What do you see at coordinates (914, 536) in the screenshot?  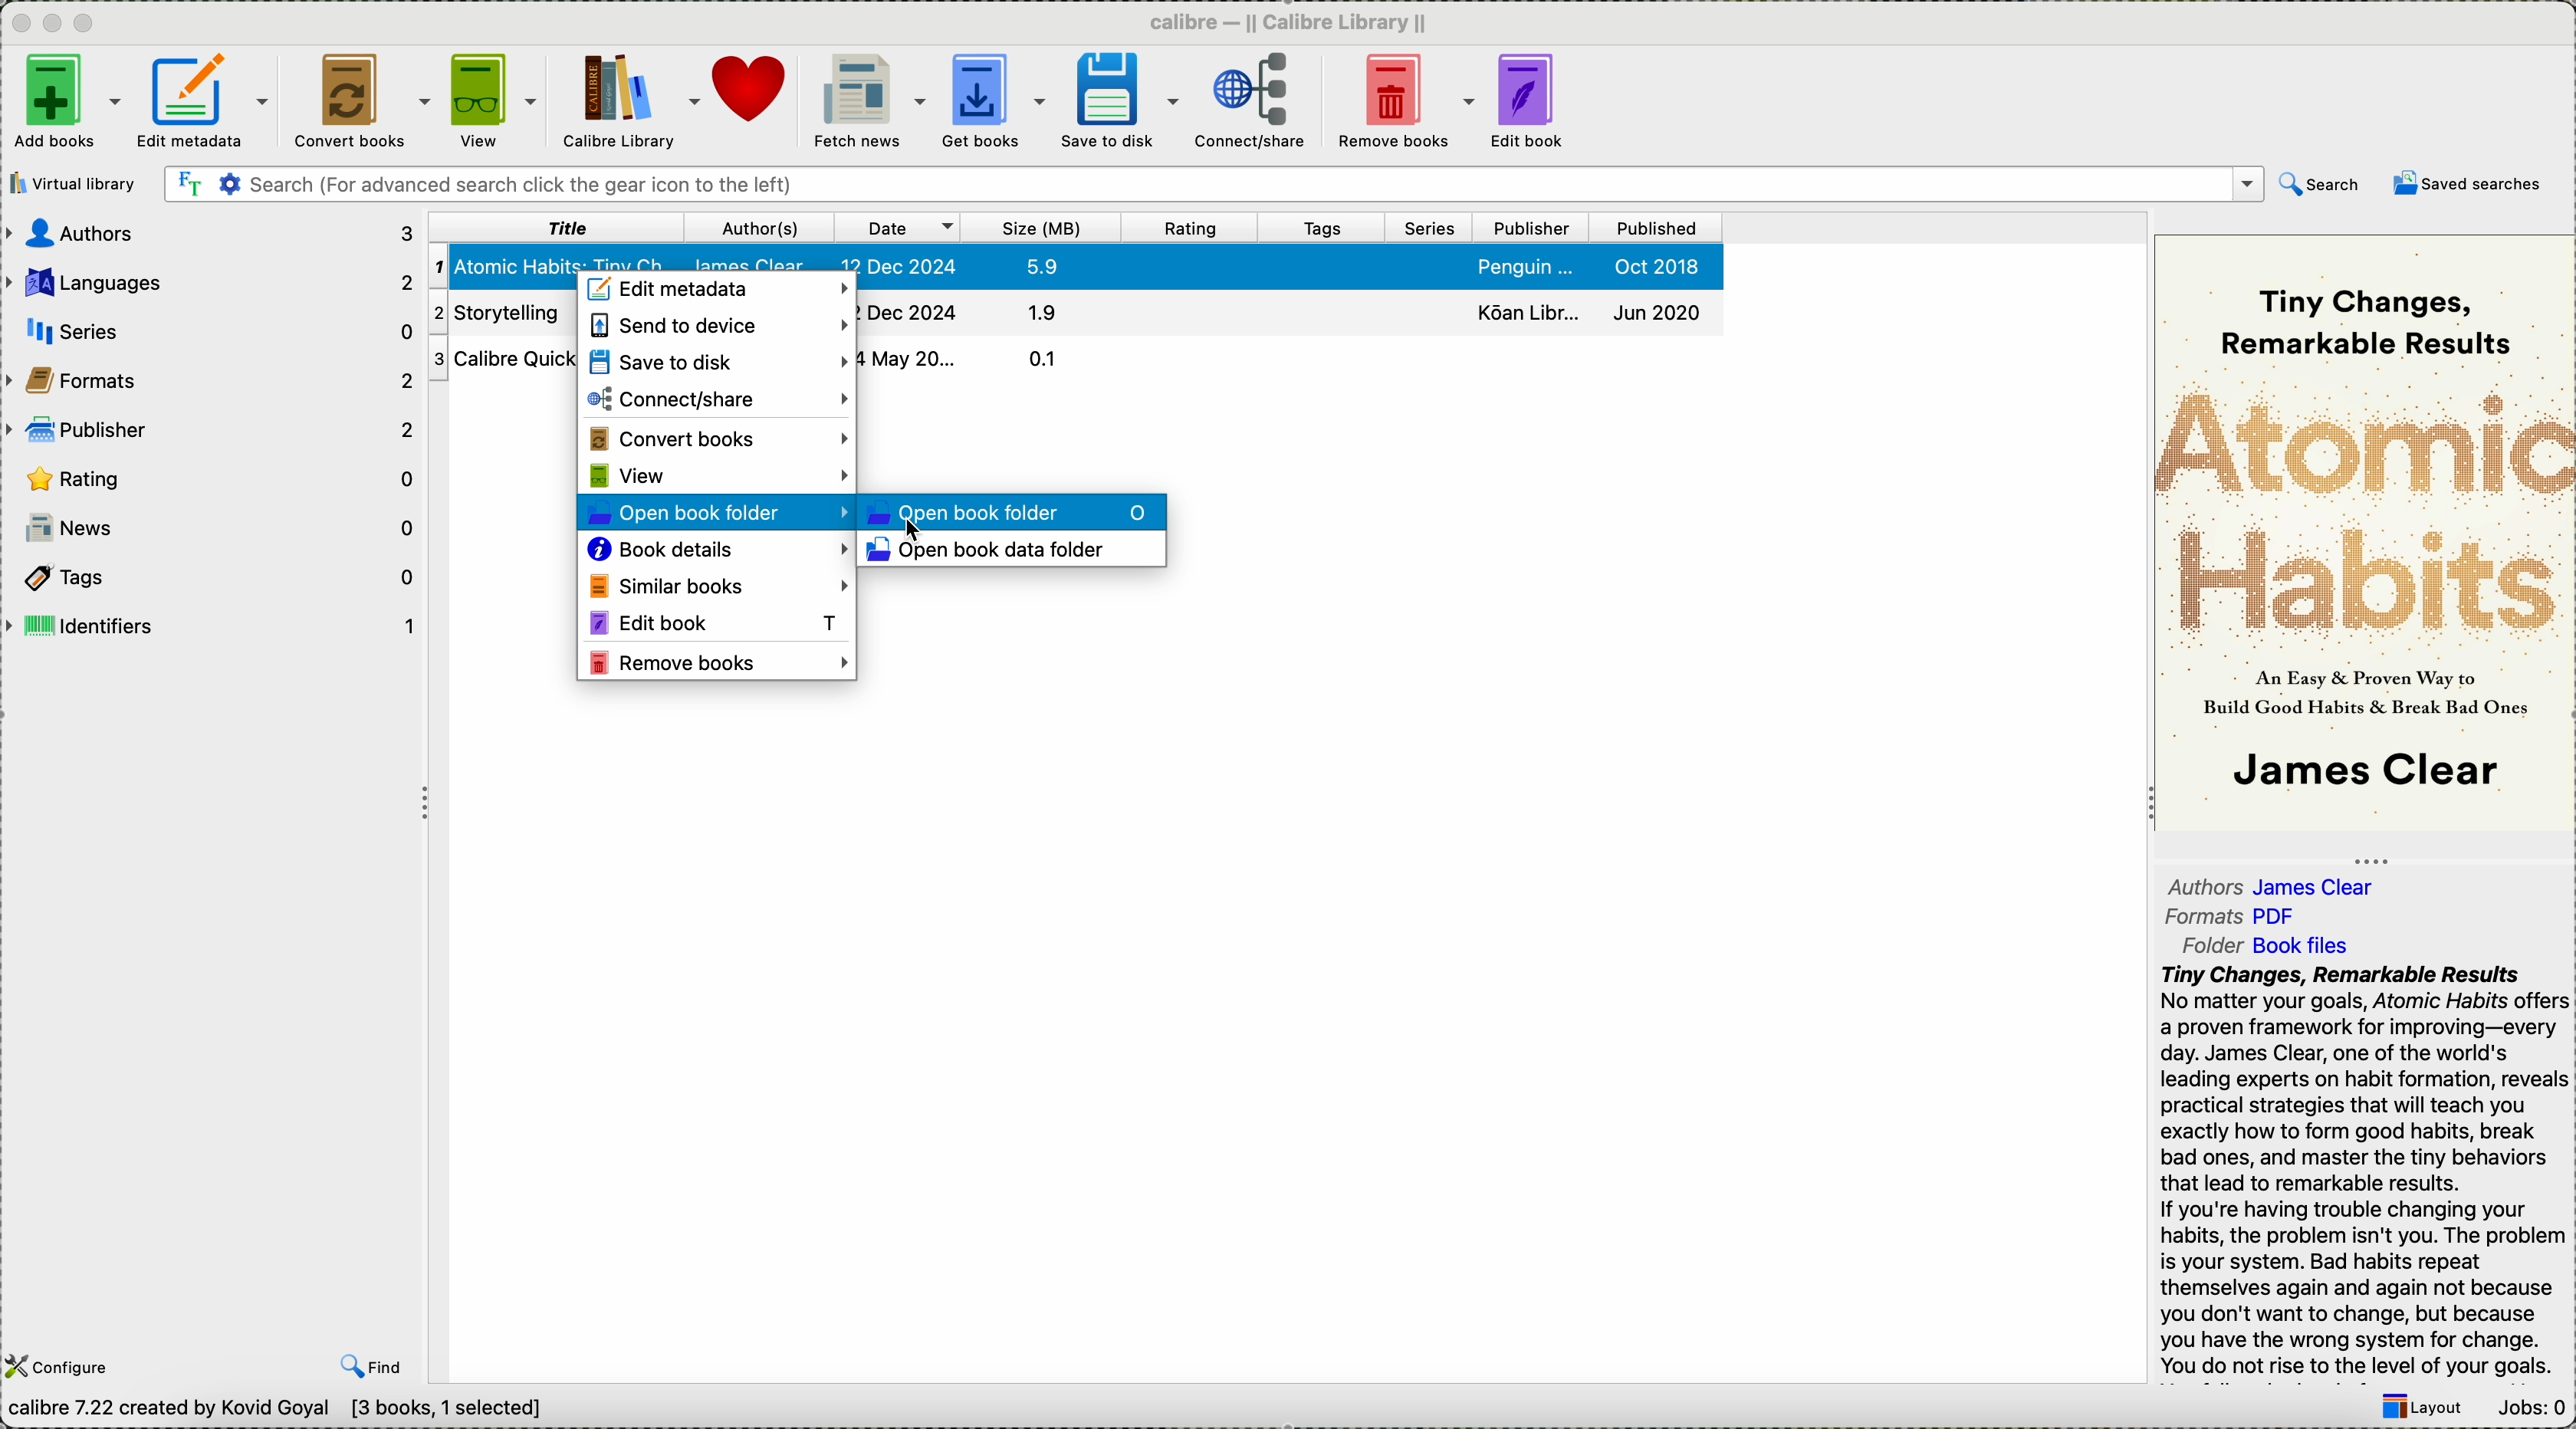 I see `Cursor` at bounding box center [914, 536].